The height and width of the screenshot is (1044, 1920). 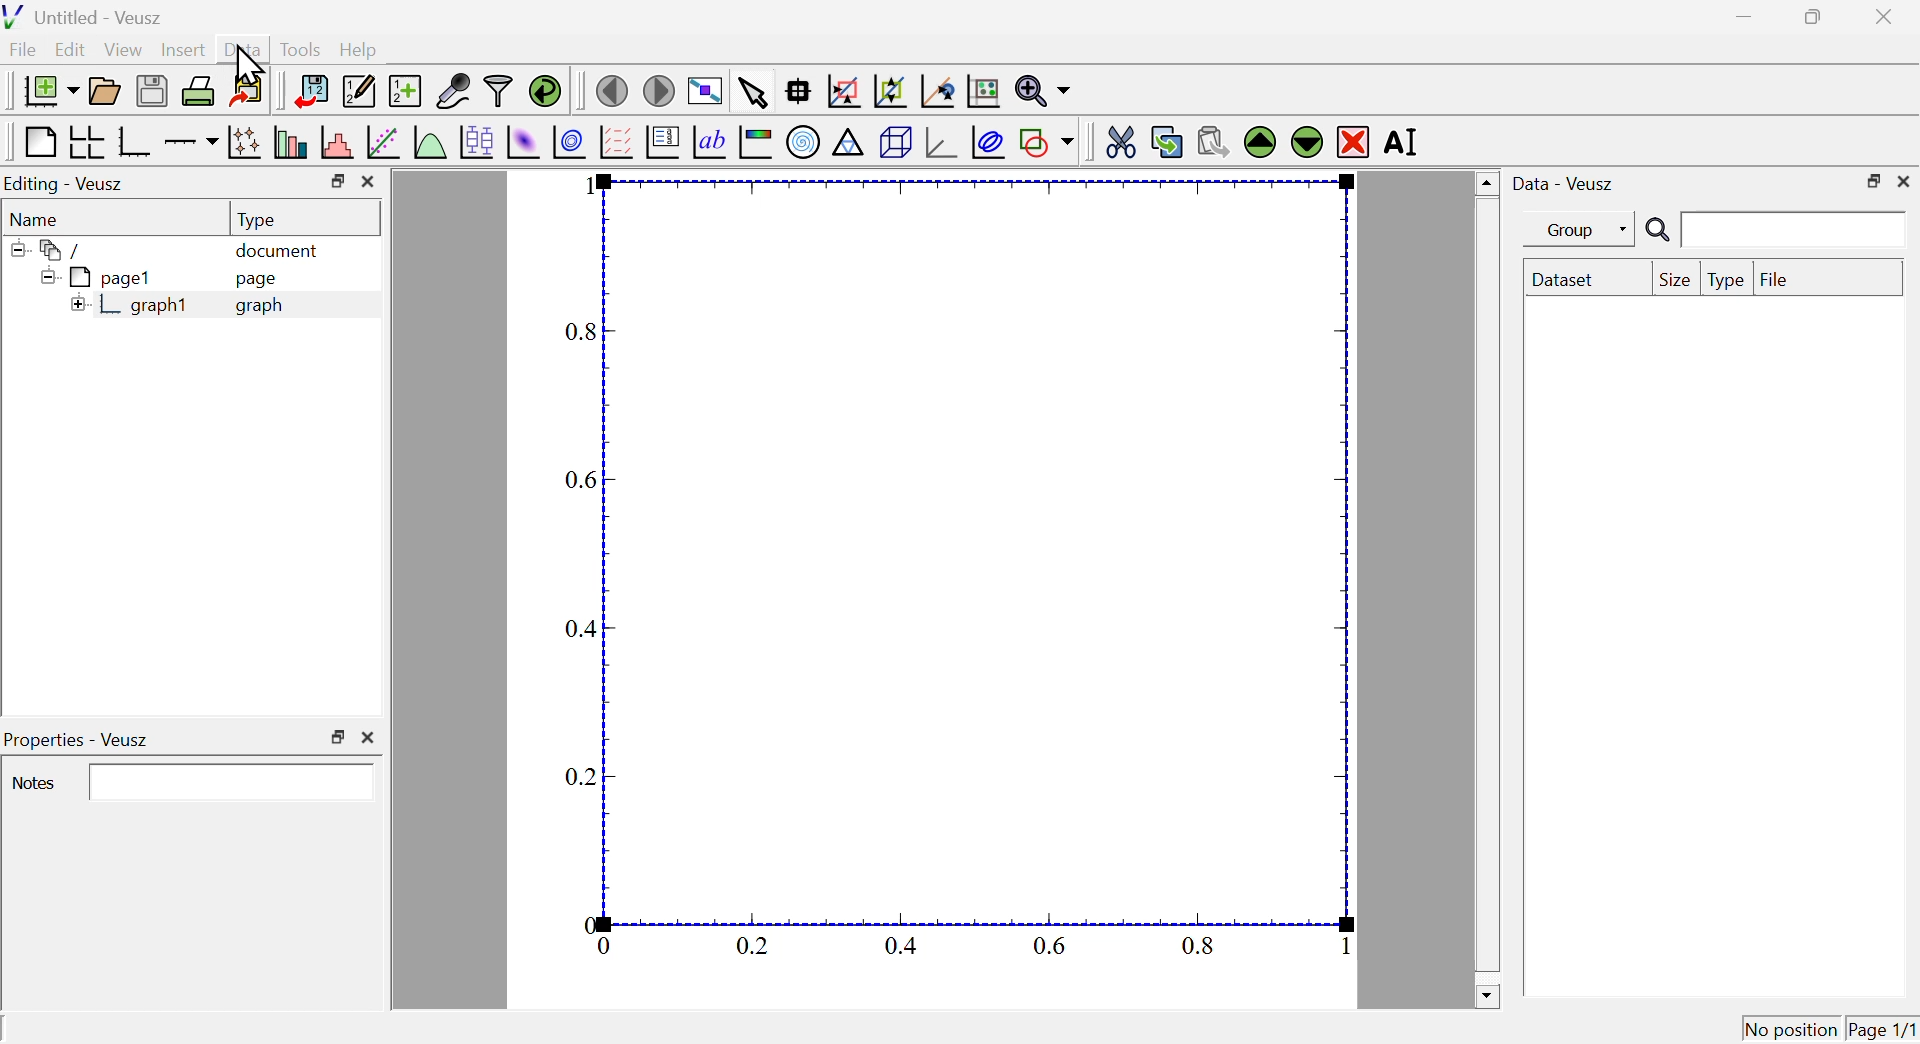 What do you see at coordinates (1349, 948) in the screenshot?
I see `1` at bounding box center [1349, 948].